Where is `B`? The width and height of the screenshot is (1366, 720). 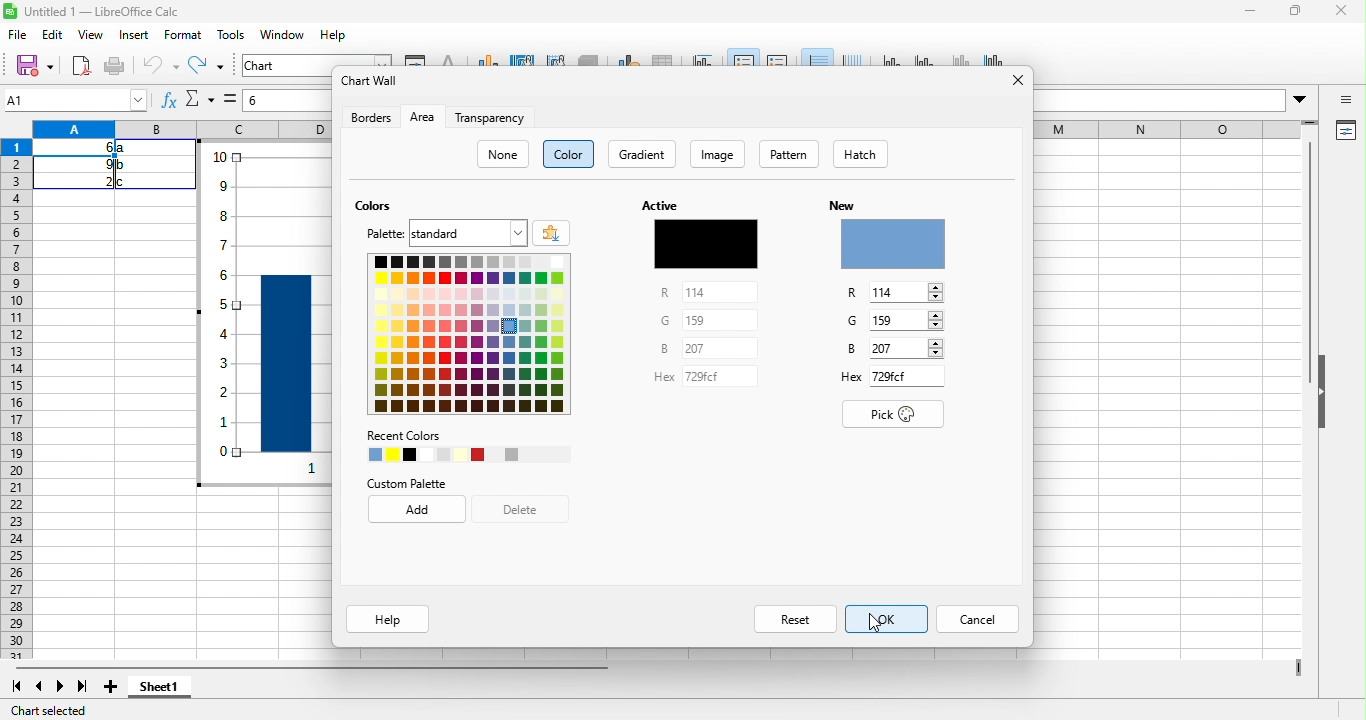
B is located at coordinates (665, 351).